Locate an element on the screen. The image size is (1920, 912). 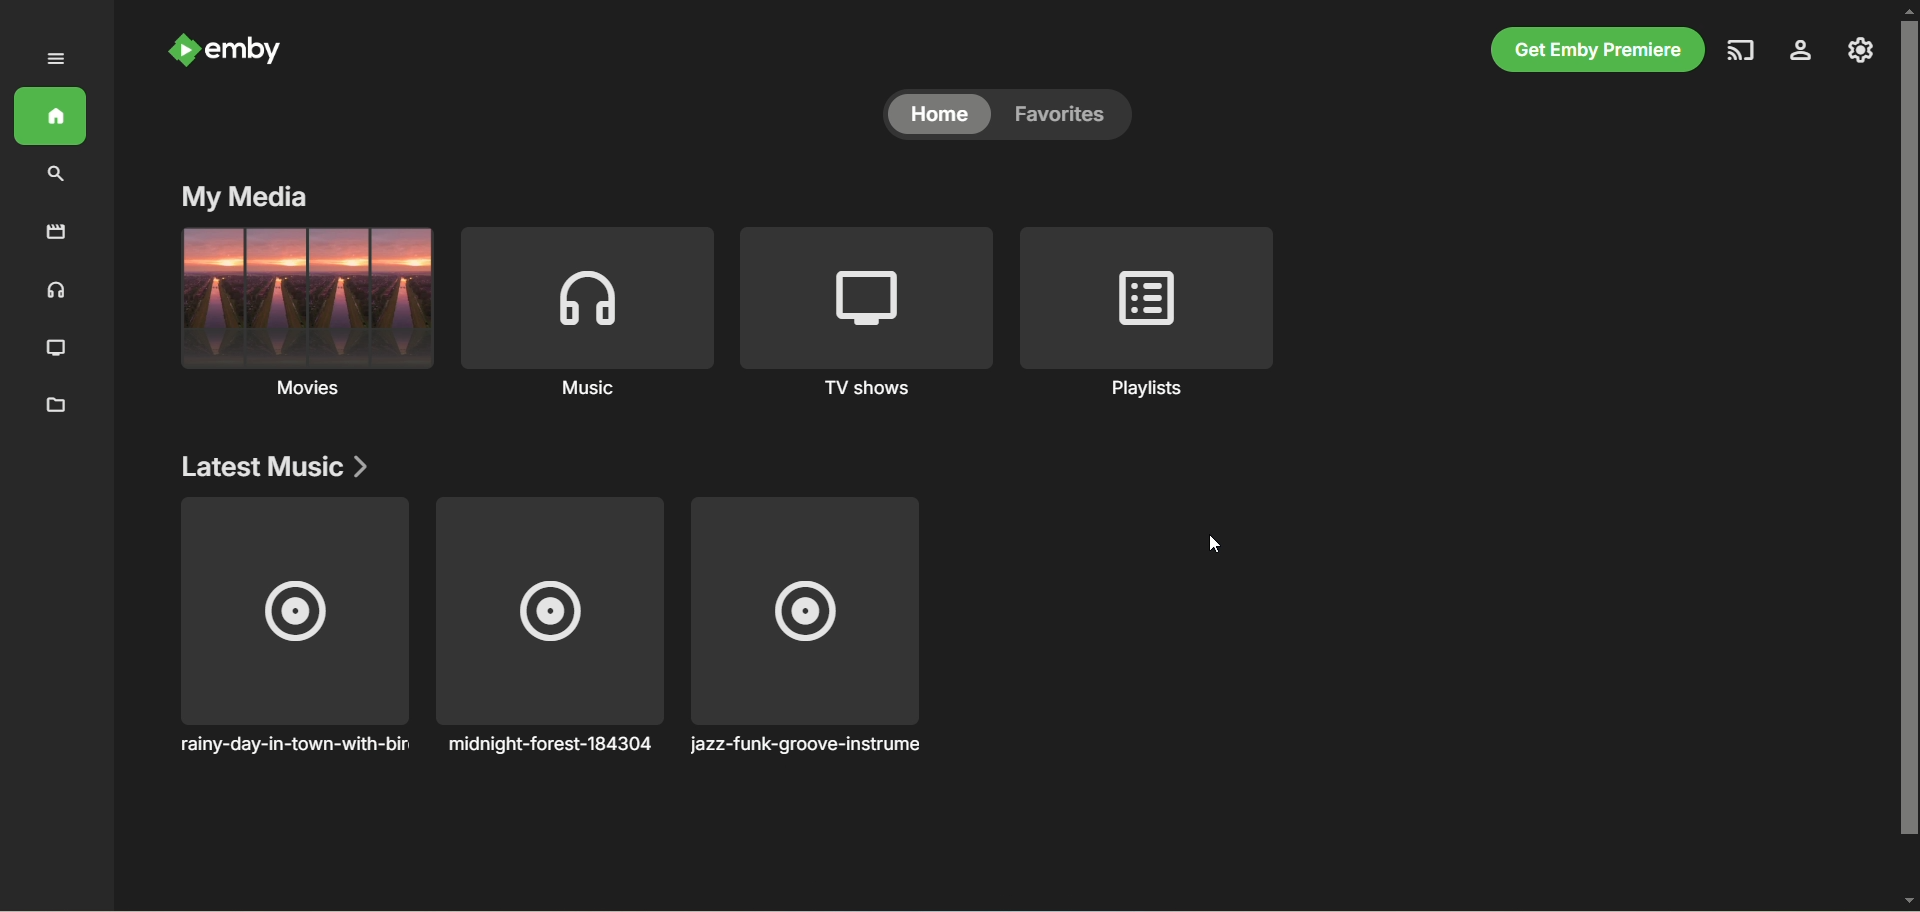
movies is located at coordinates (55, 231).